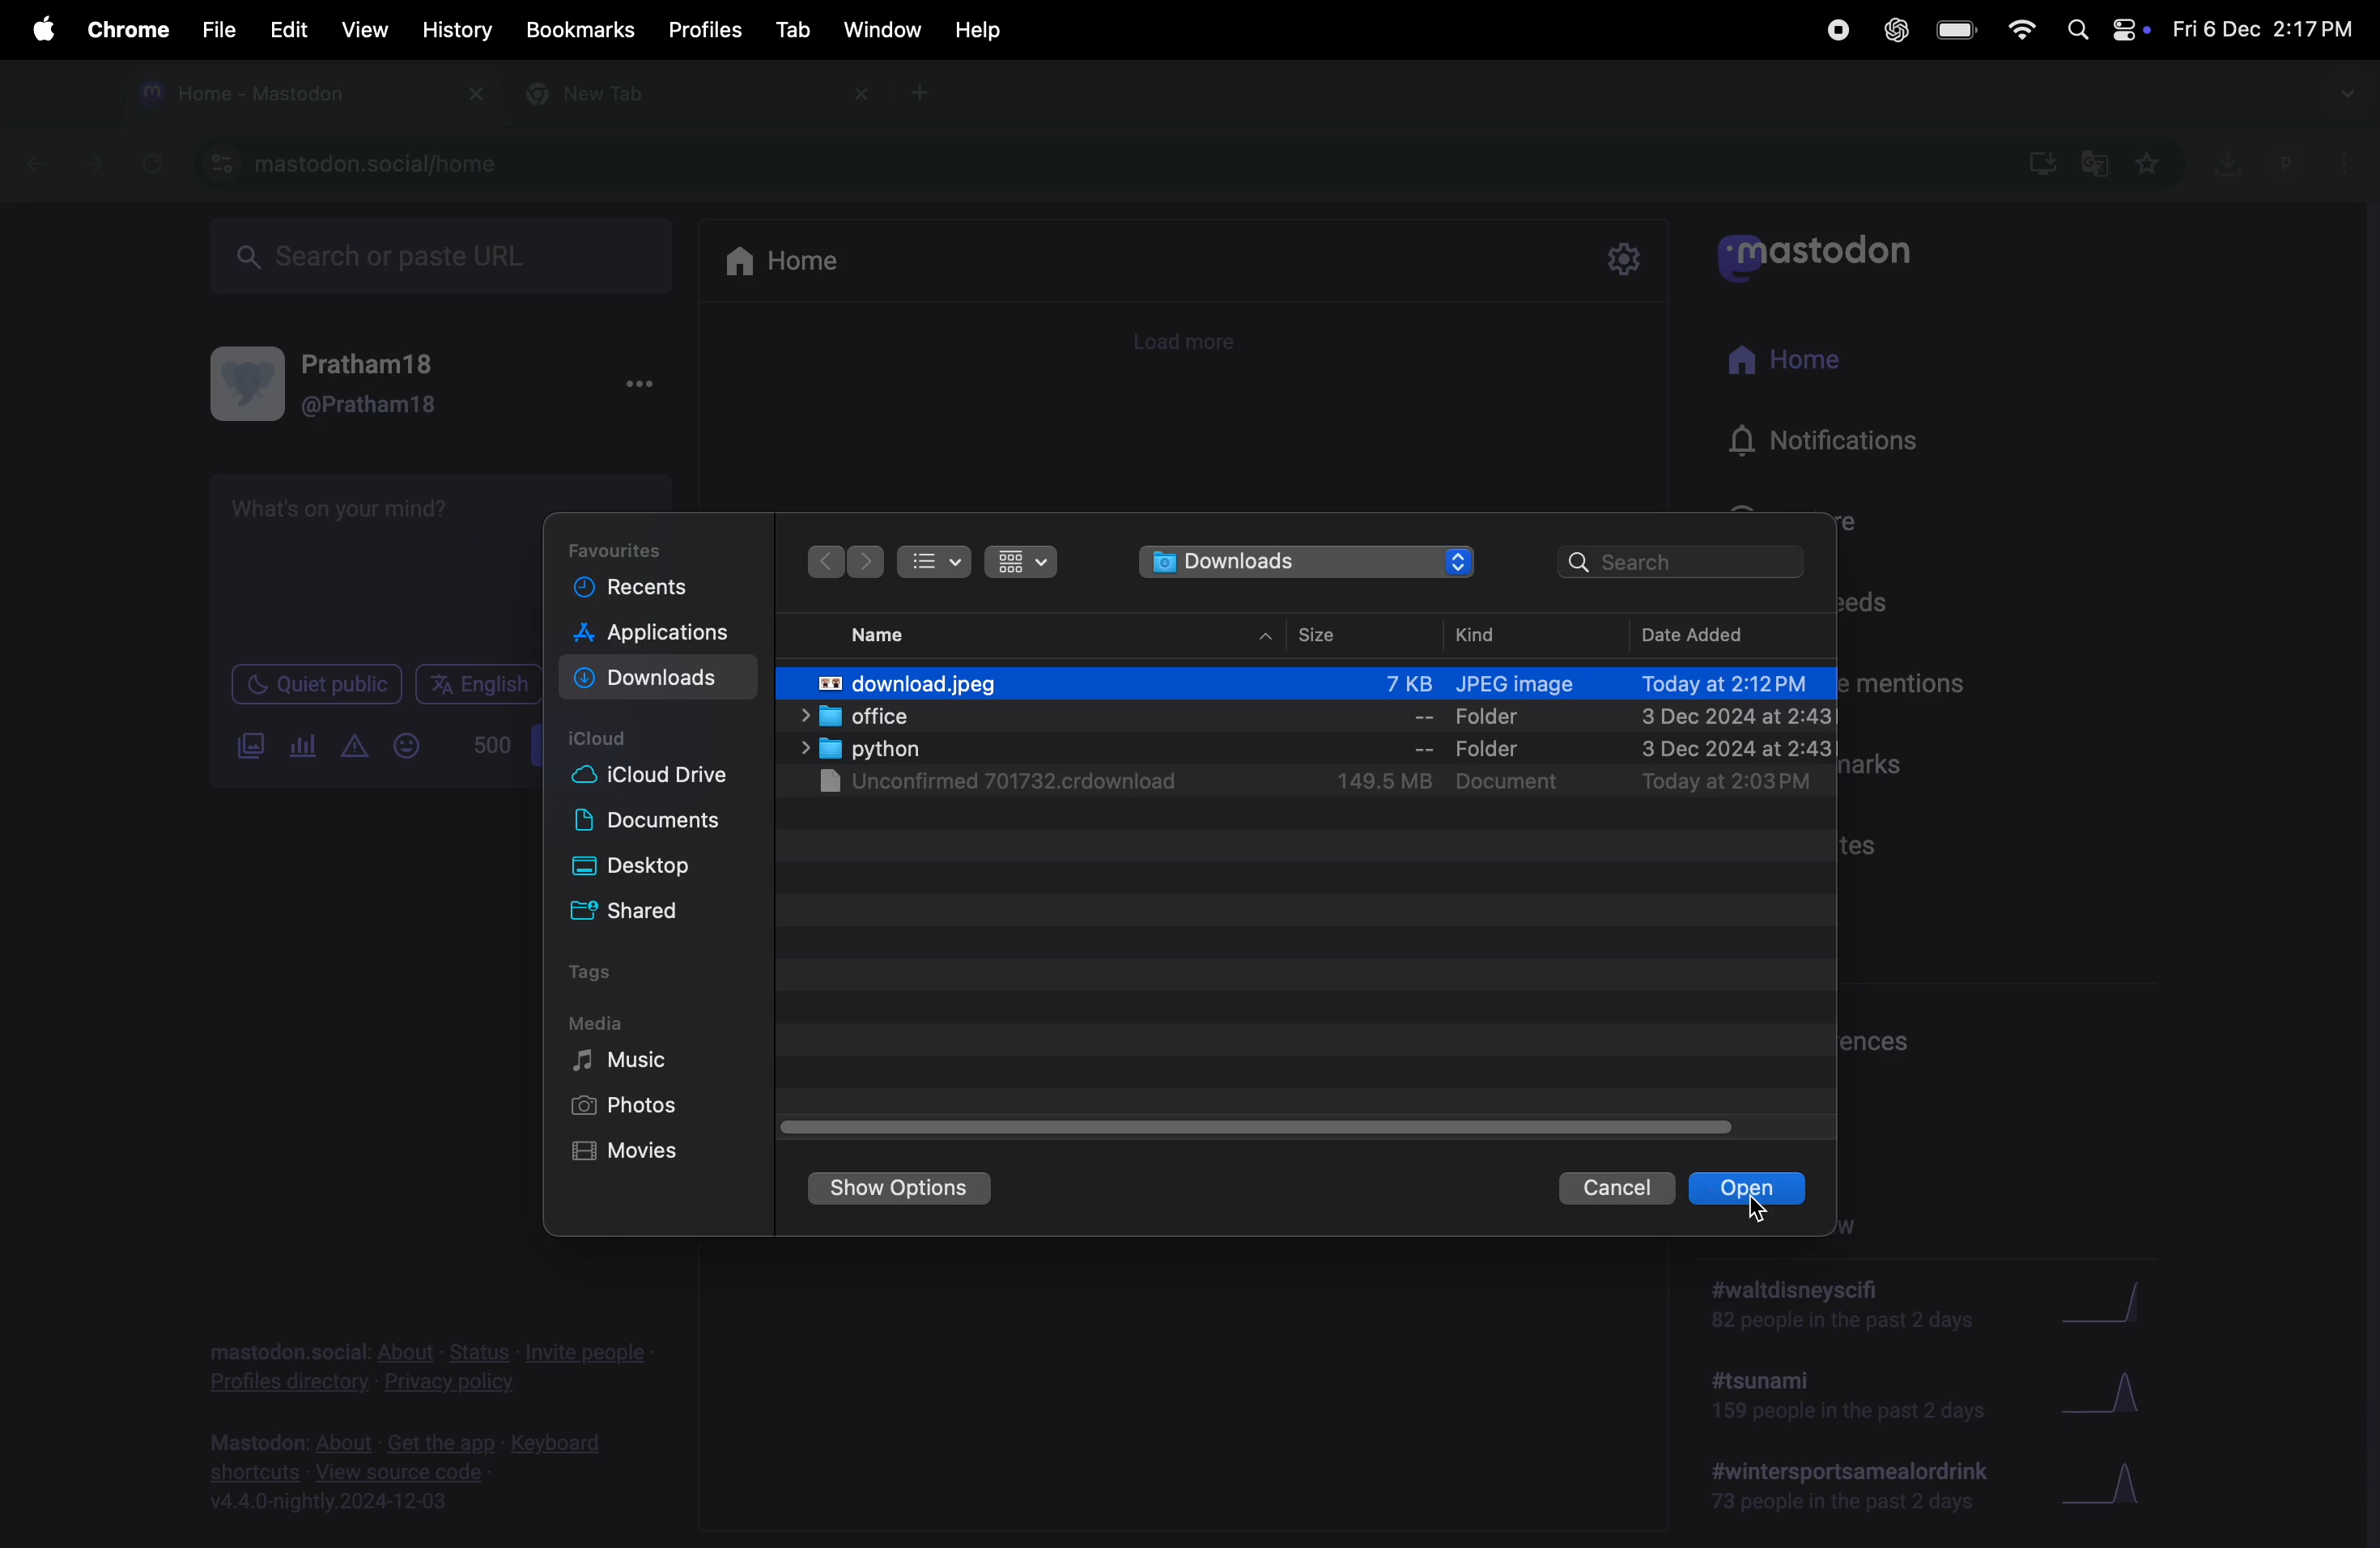  What do you see at coordinates (579, 28) in the screenshot?
I see `Bookmarks` at bounding box center [579, 28].